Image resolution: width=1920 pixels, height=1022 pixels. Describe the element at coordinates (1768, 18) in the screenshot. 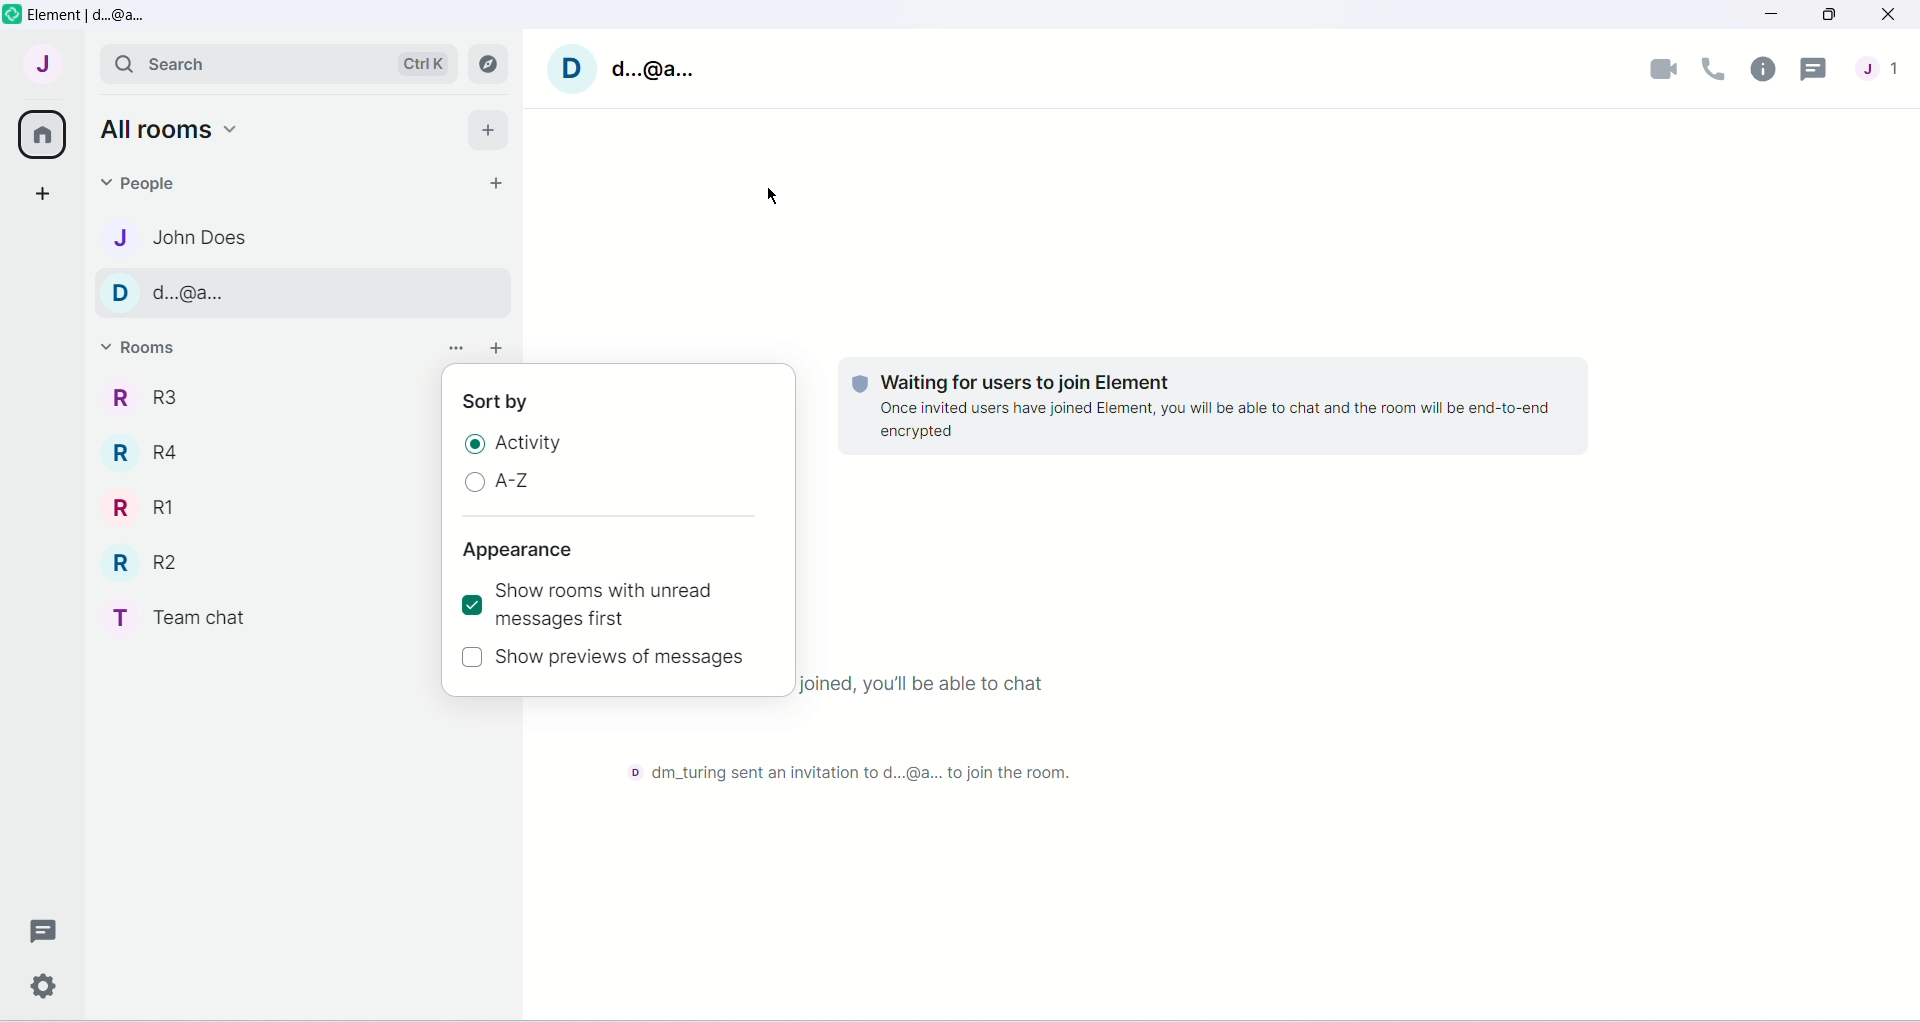

I see `Minimize` at that location.